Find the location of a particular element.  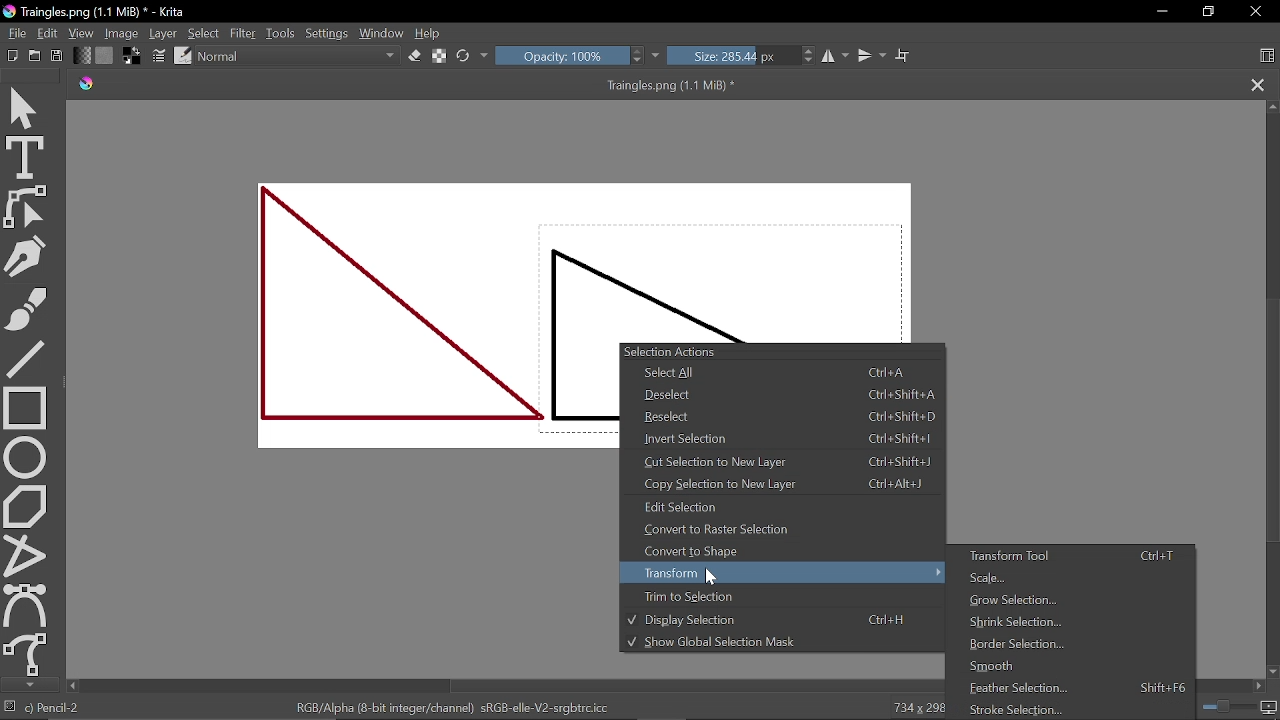

Scroll bar is located at coordinates (1270, 388).